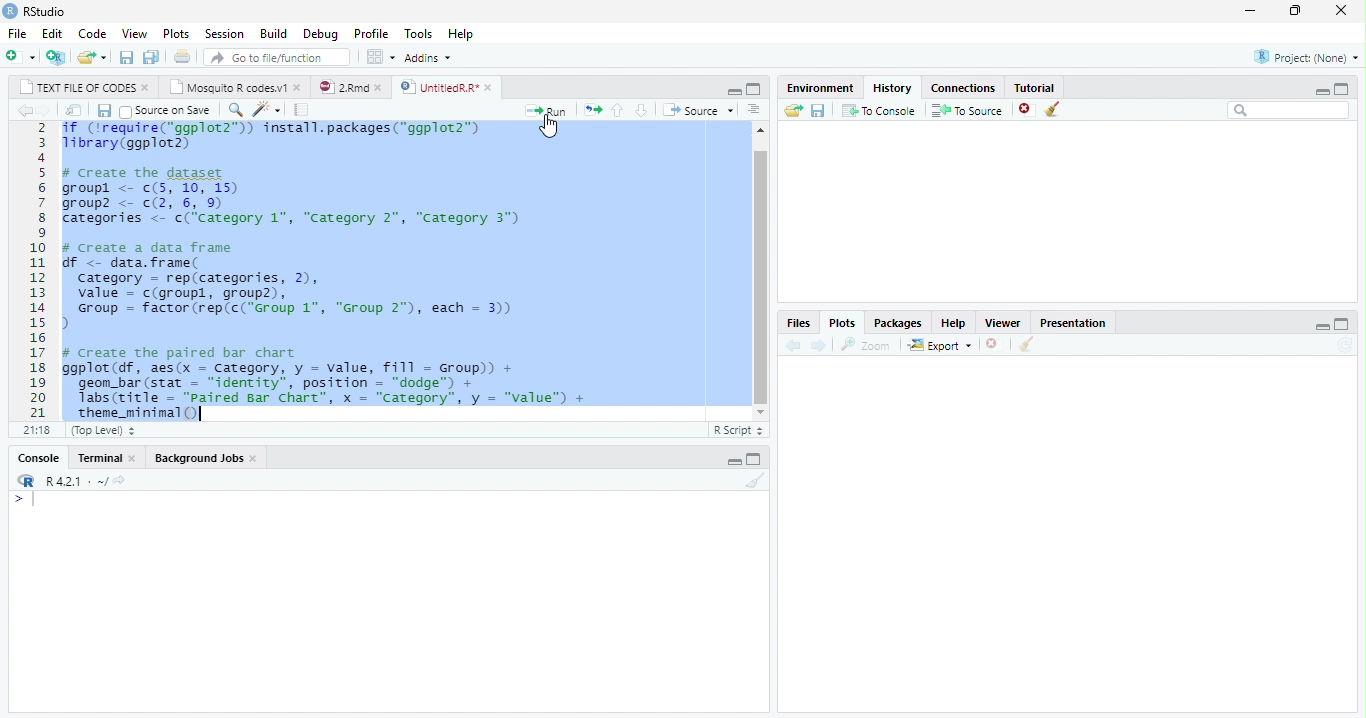 The width and height of the screenshot is (1366, 718). What do you see at coordinates (550, 126) in the screenshot?
I see `cursor` at bounding box center [550, 126].